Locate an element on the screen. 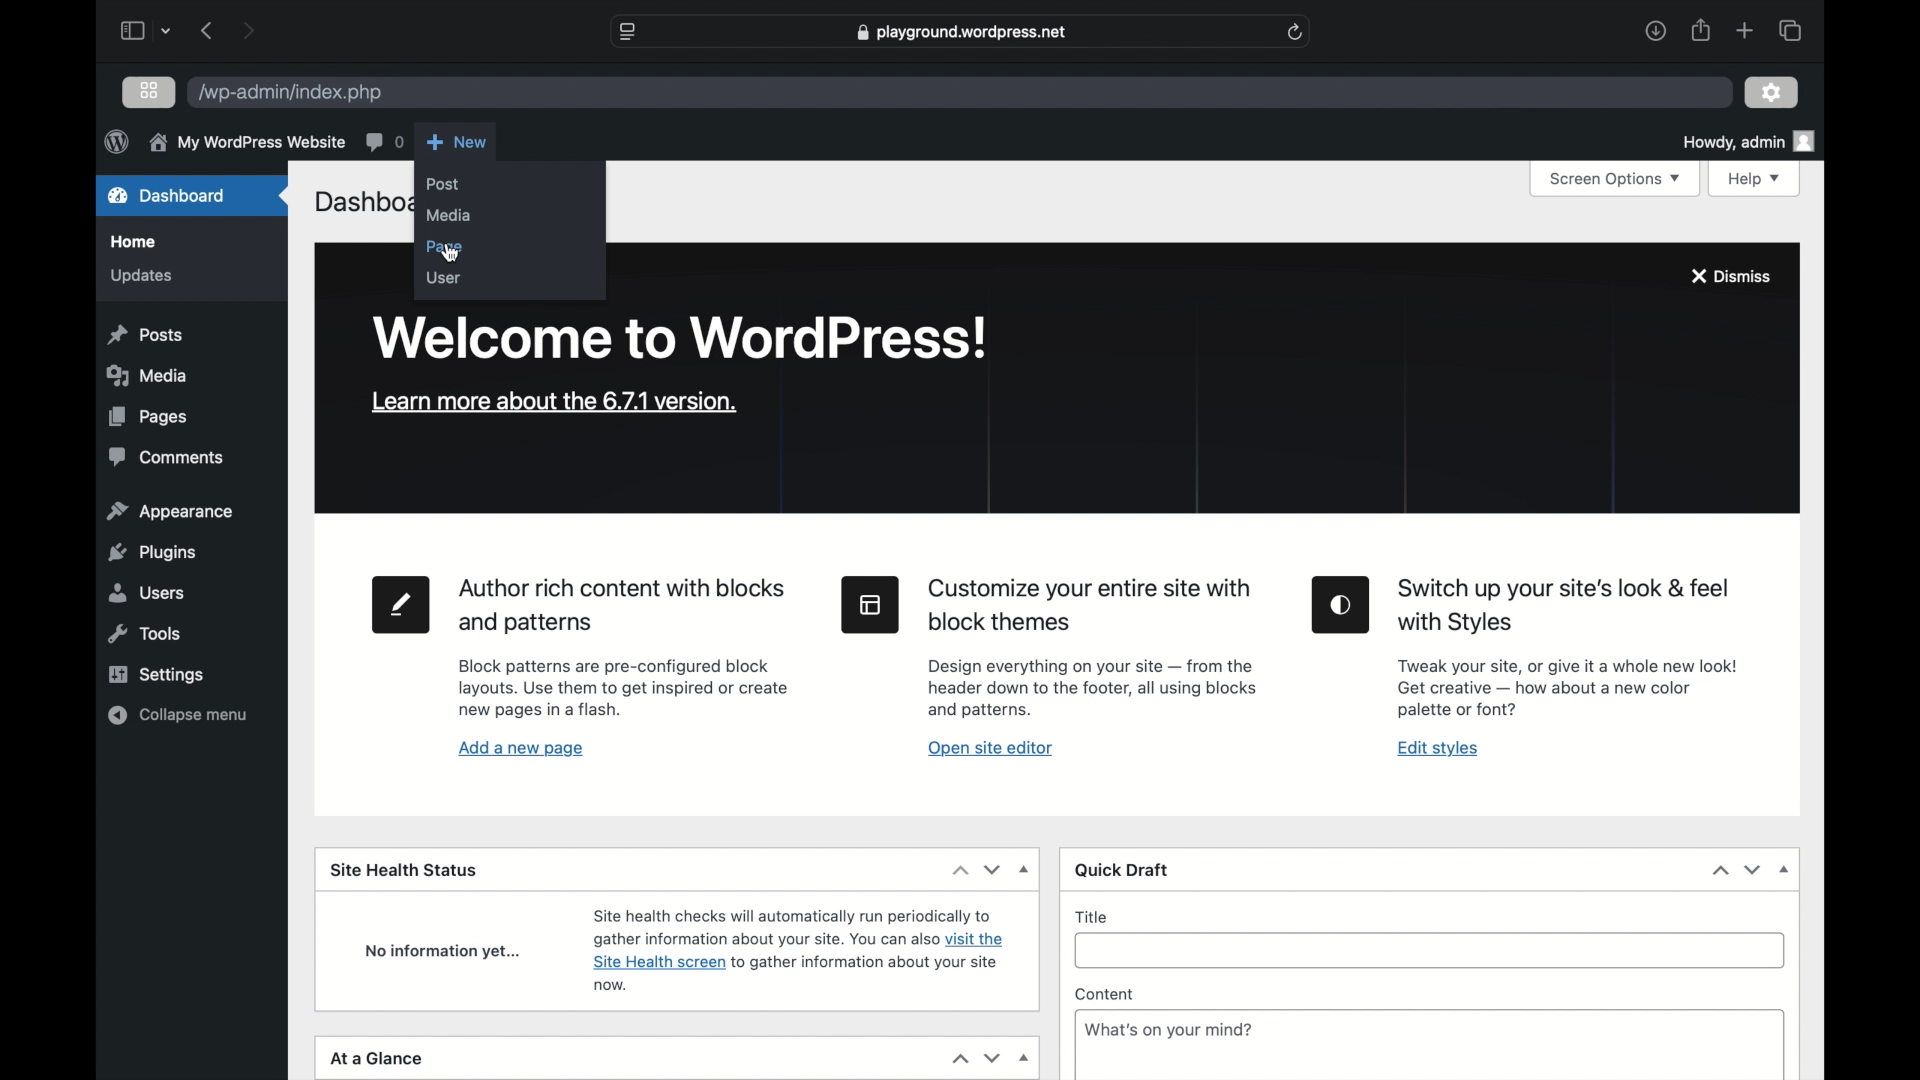 The height and width of the screenshot is (1080, 1920). comments is located at coordinates (168, 457).